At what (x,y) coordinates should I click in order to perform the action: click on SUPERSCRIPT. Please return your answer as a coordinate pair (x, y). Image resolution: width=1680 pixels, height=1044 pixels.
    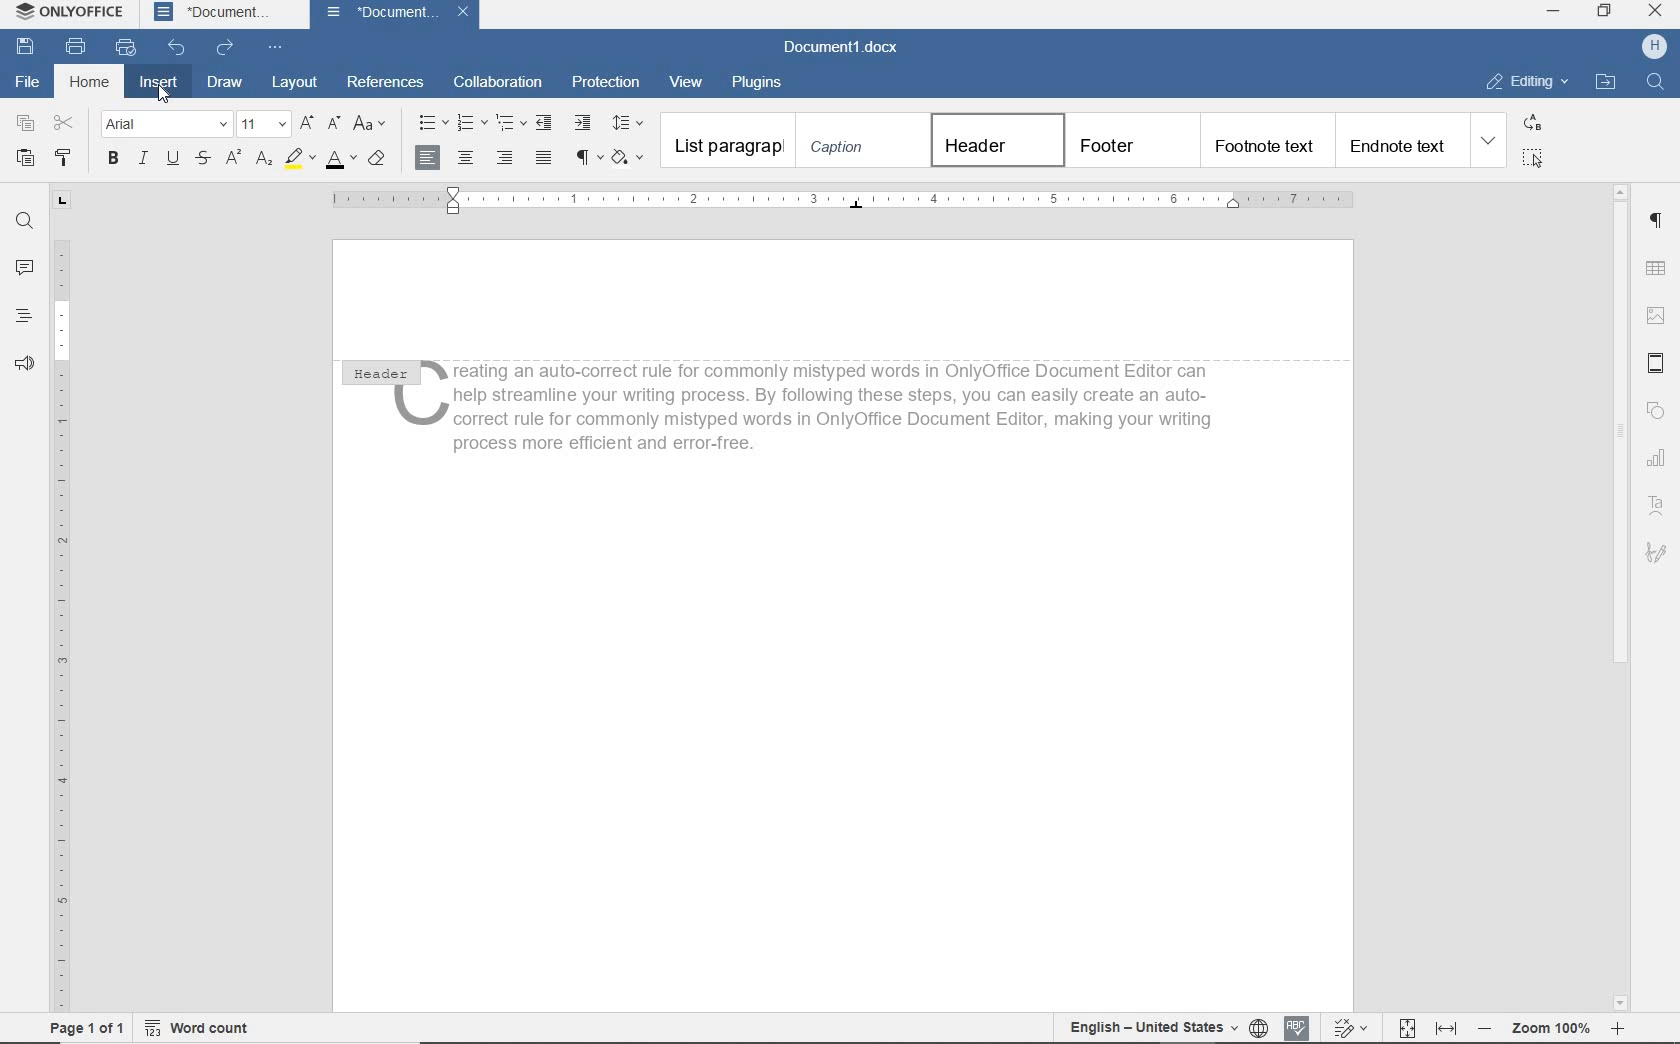
    Looking at the image, I should click on (234, 159).